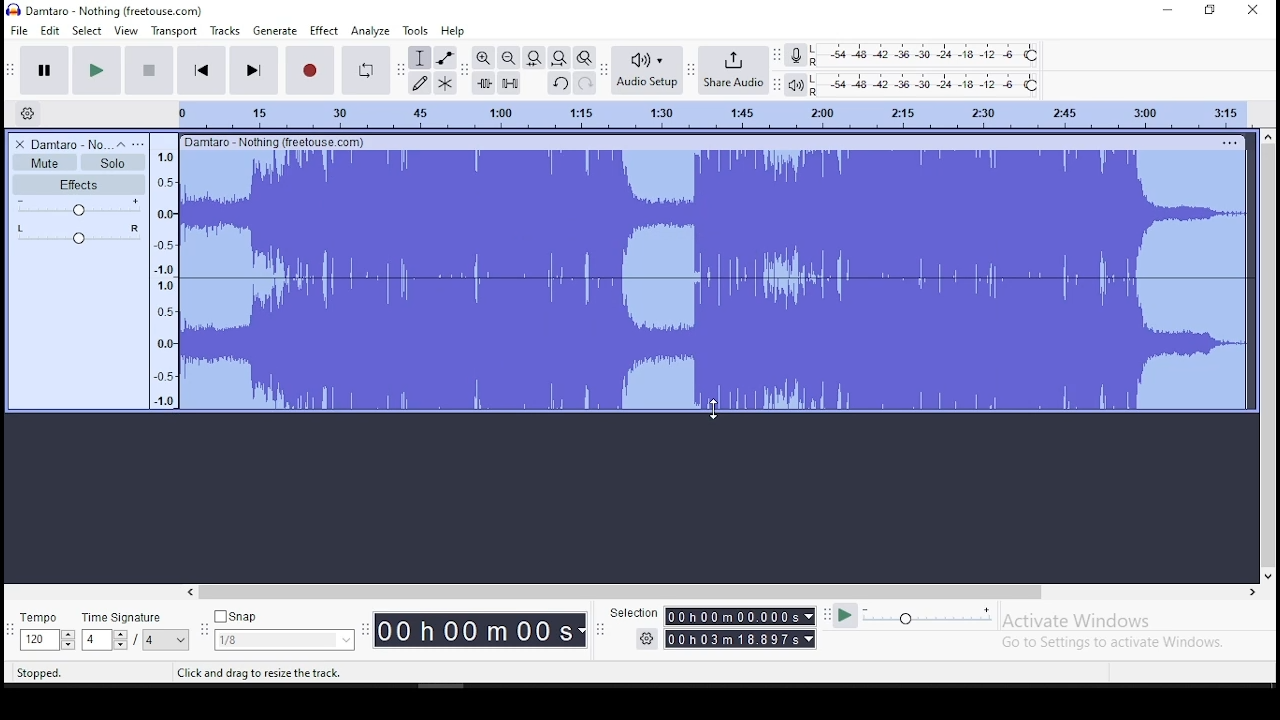 The image size is (1280, 720). What do you see at coordinates (1250, 10) in the screenshot?
I see `close ` at bounding box center [1250, 10].